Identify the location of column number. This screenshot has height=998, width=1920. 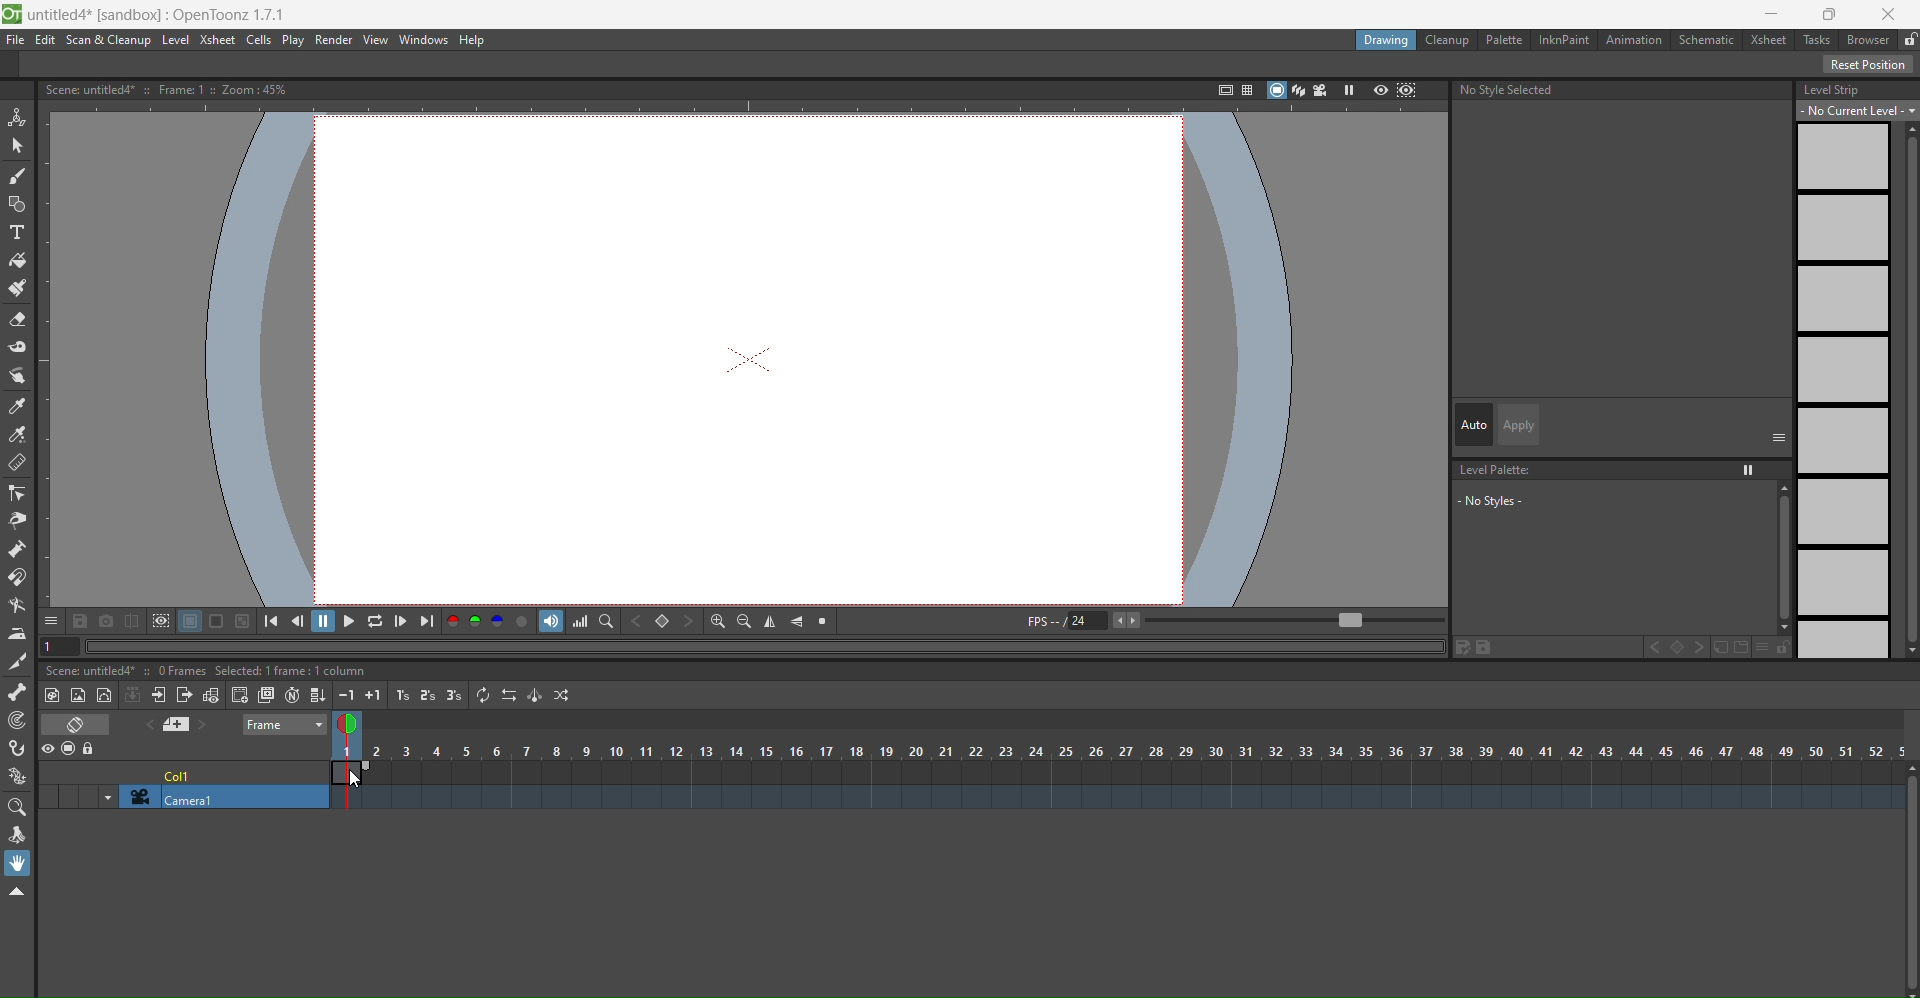
(1120, 753).